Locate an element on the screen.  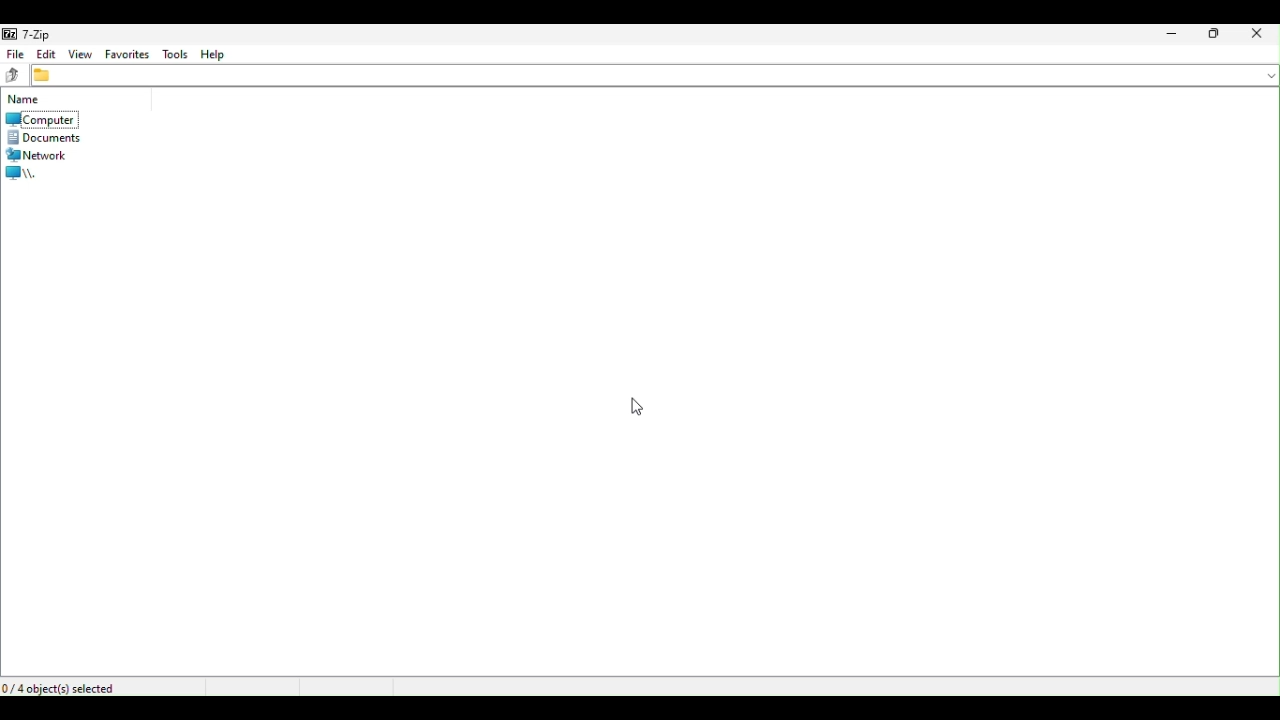
Tools  is located at coordinates (177, 52).